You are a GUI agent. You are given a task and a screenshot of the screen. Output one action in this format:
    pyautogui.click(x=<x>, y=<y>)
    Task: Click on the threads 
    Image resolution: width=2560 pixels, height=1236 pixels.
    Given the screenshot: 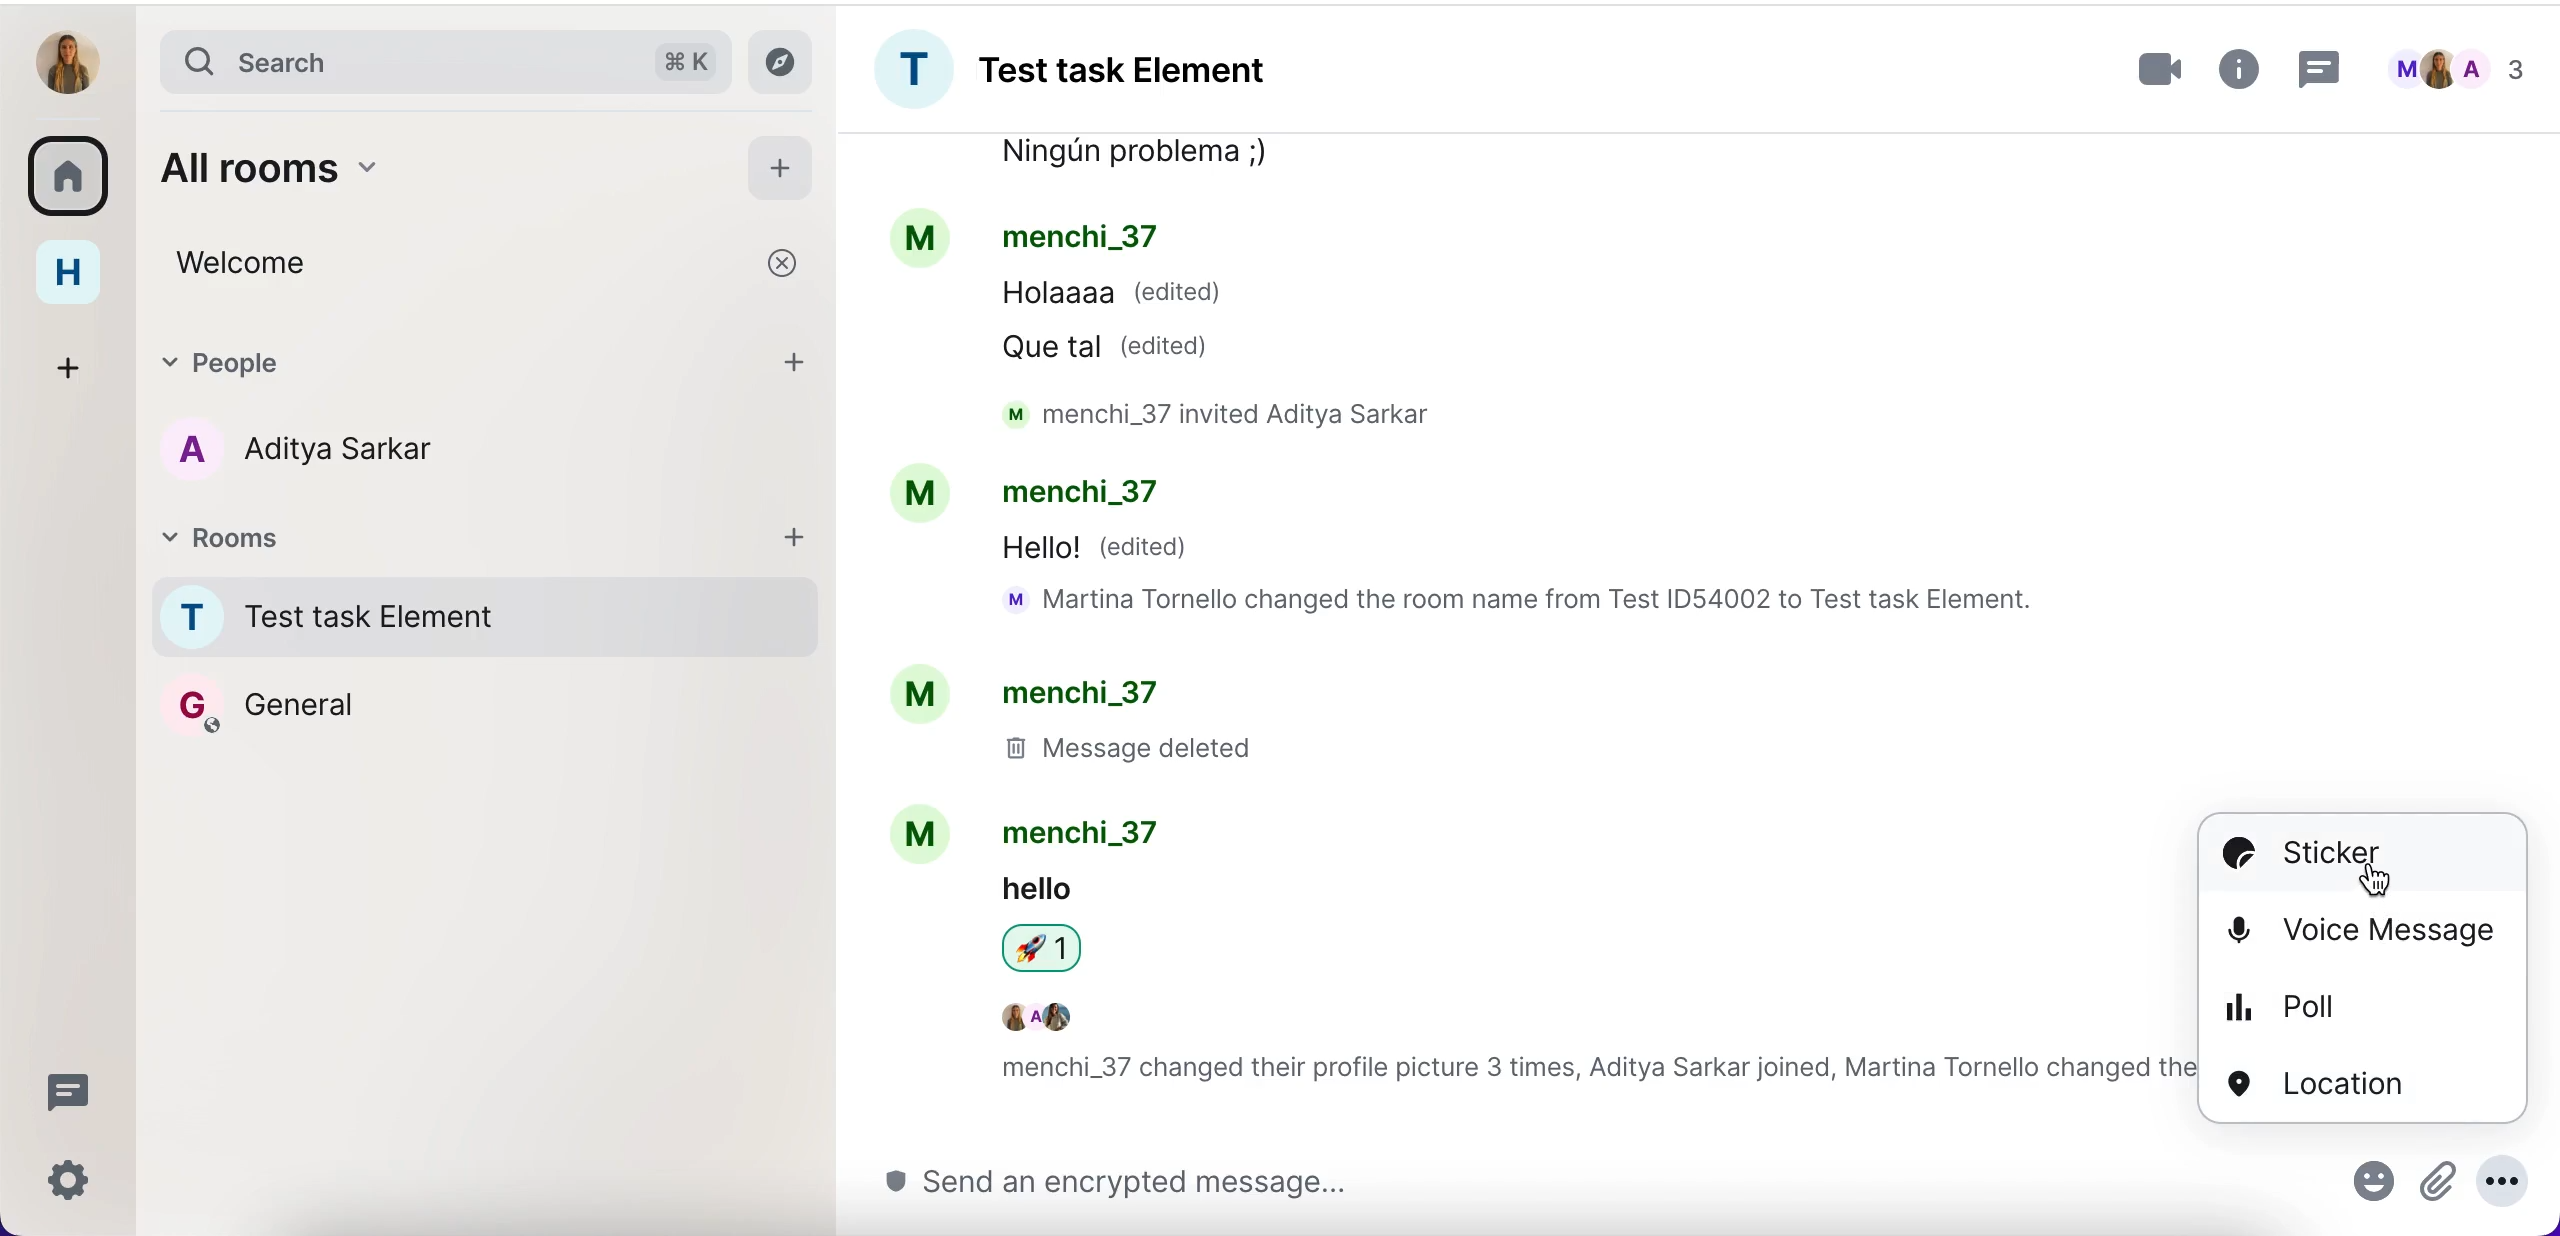 What is the action you would take?
    pyautogui.click(x=2320, y=65)
    